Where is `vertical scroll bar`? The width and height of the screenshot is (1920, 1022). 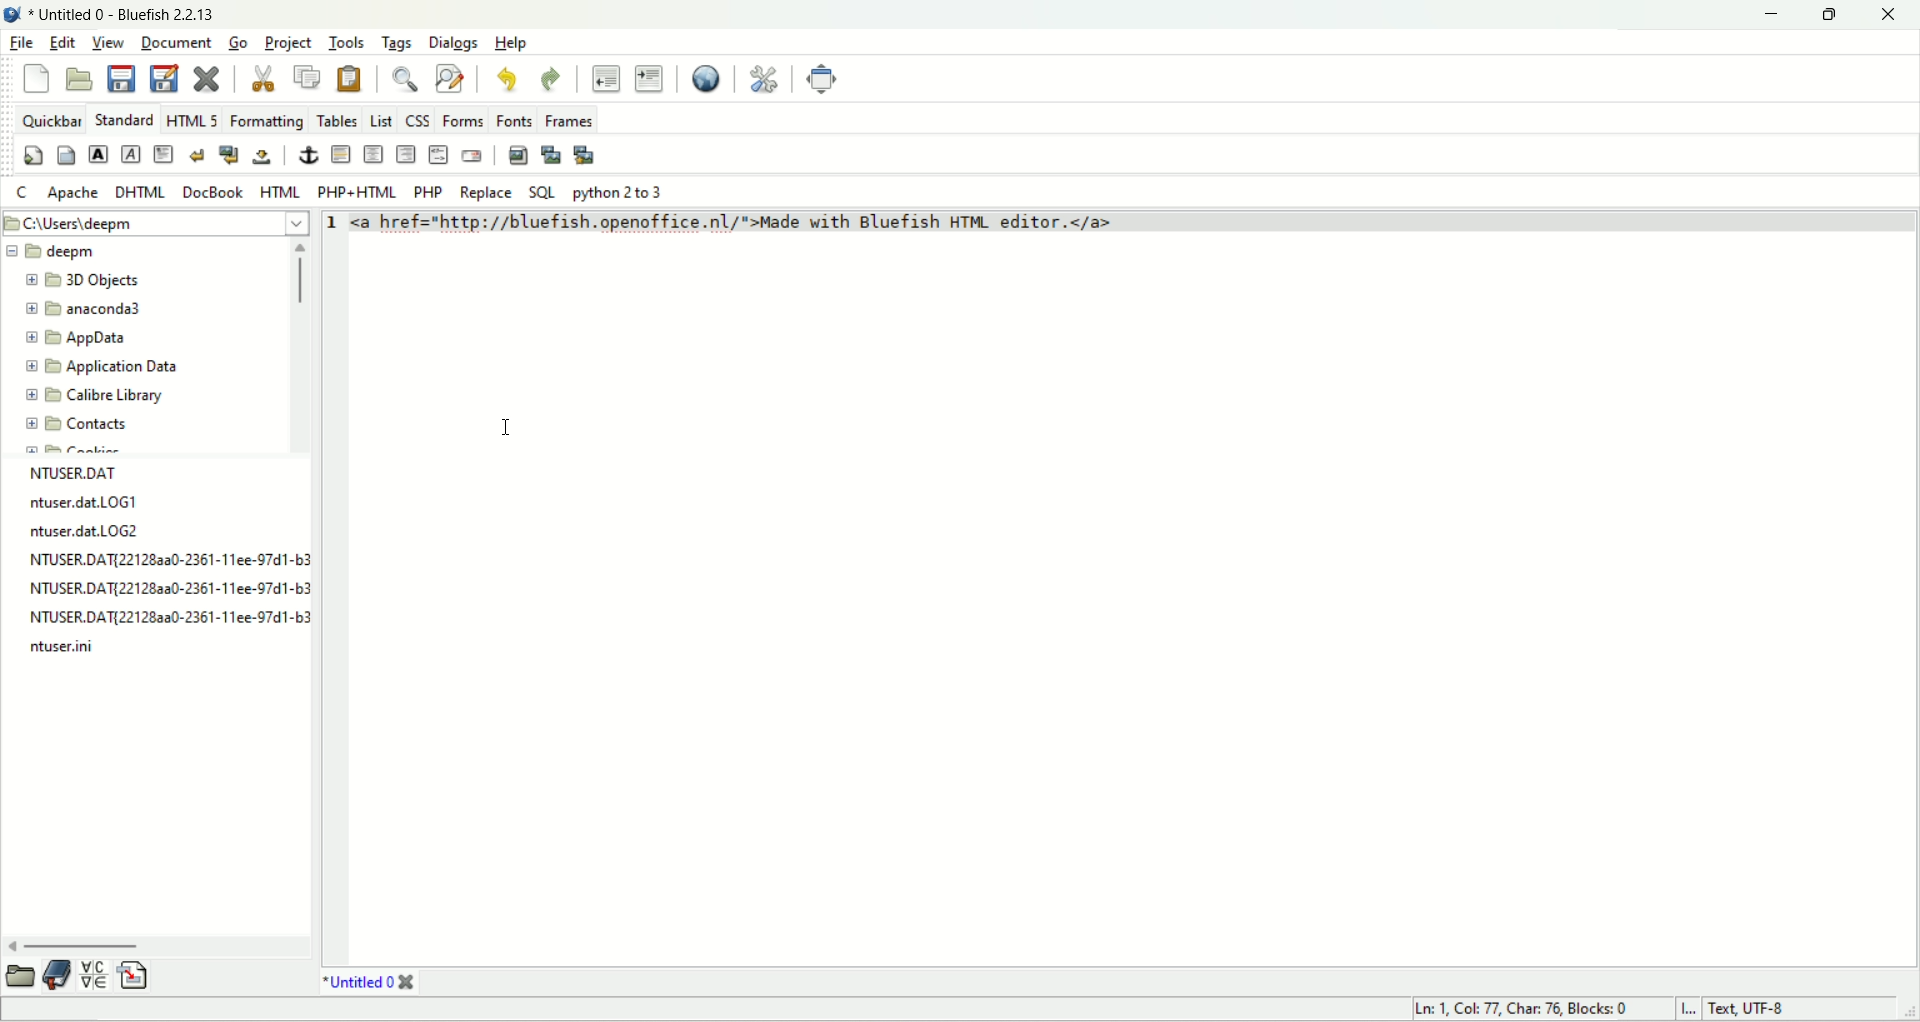 vertical scroll bar is located at coordinates (300, 347).